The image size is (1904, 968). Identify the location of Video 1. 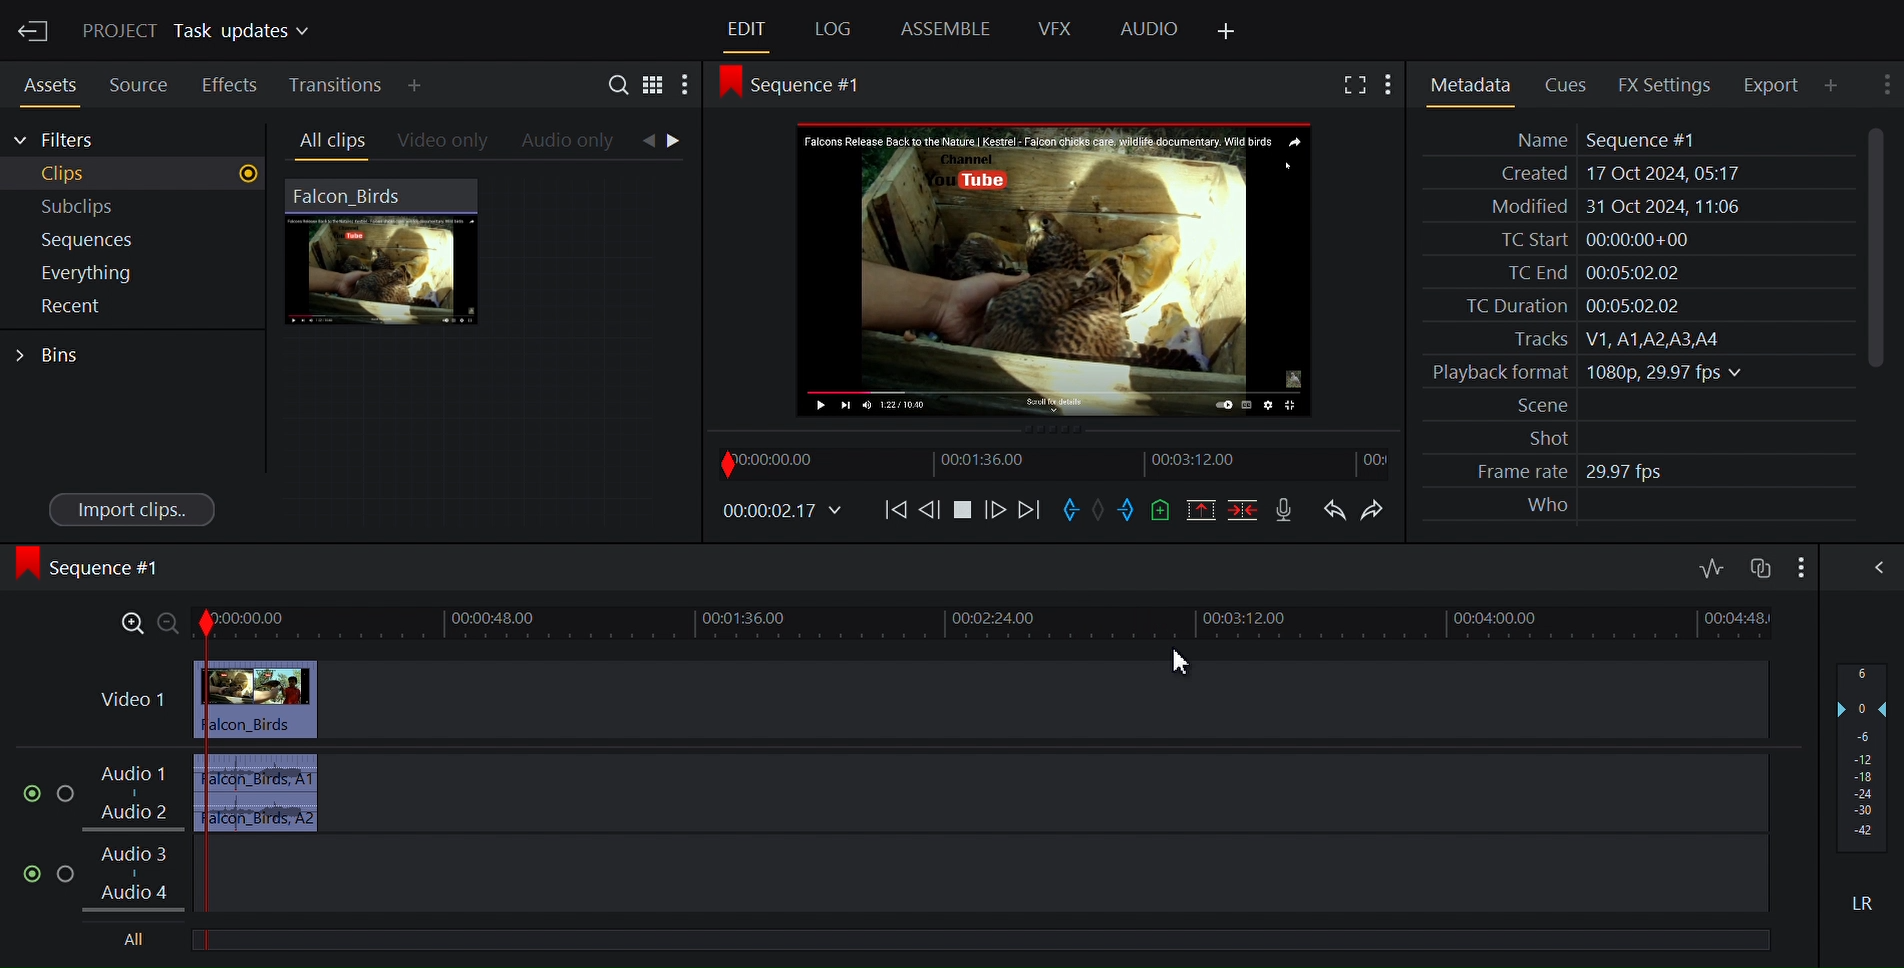
(130, 701).